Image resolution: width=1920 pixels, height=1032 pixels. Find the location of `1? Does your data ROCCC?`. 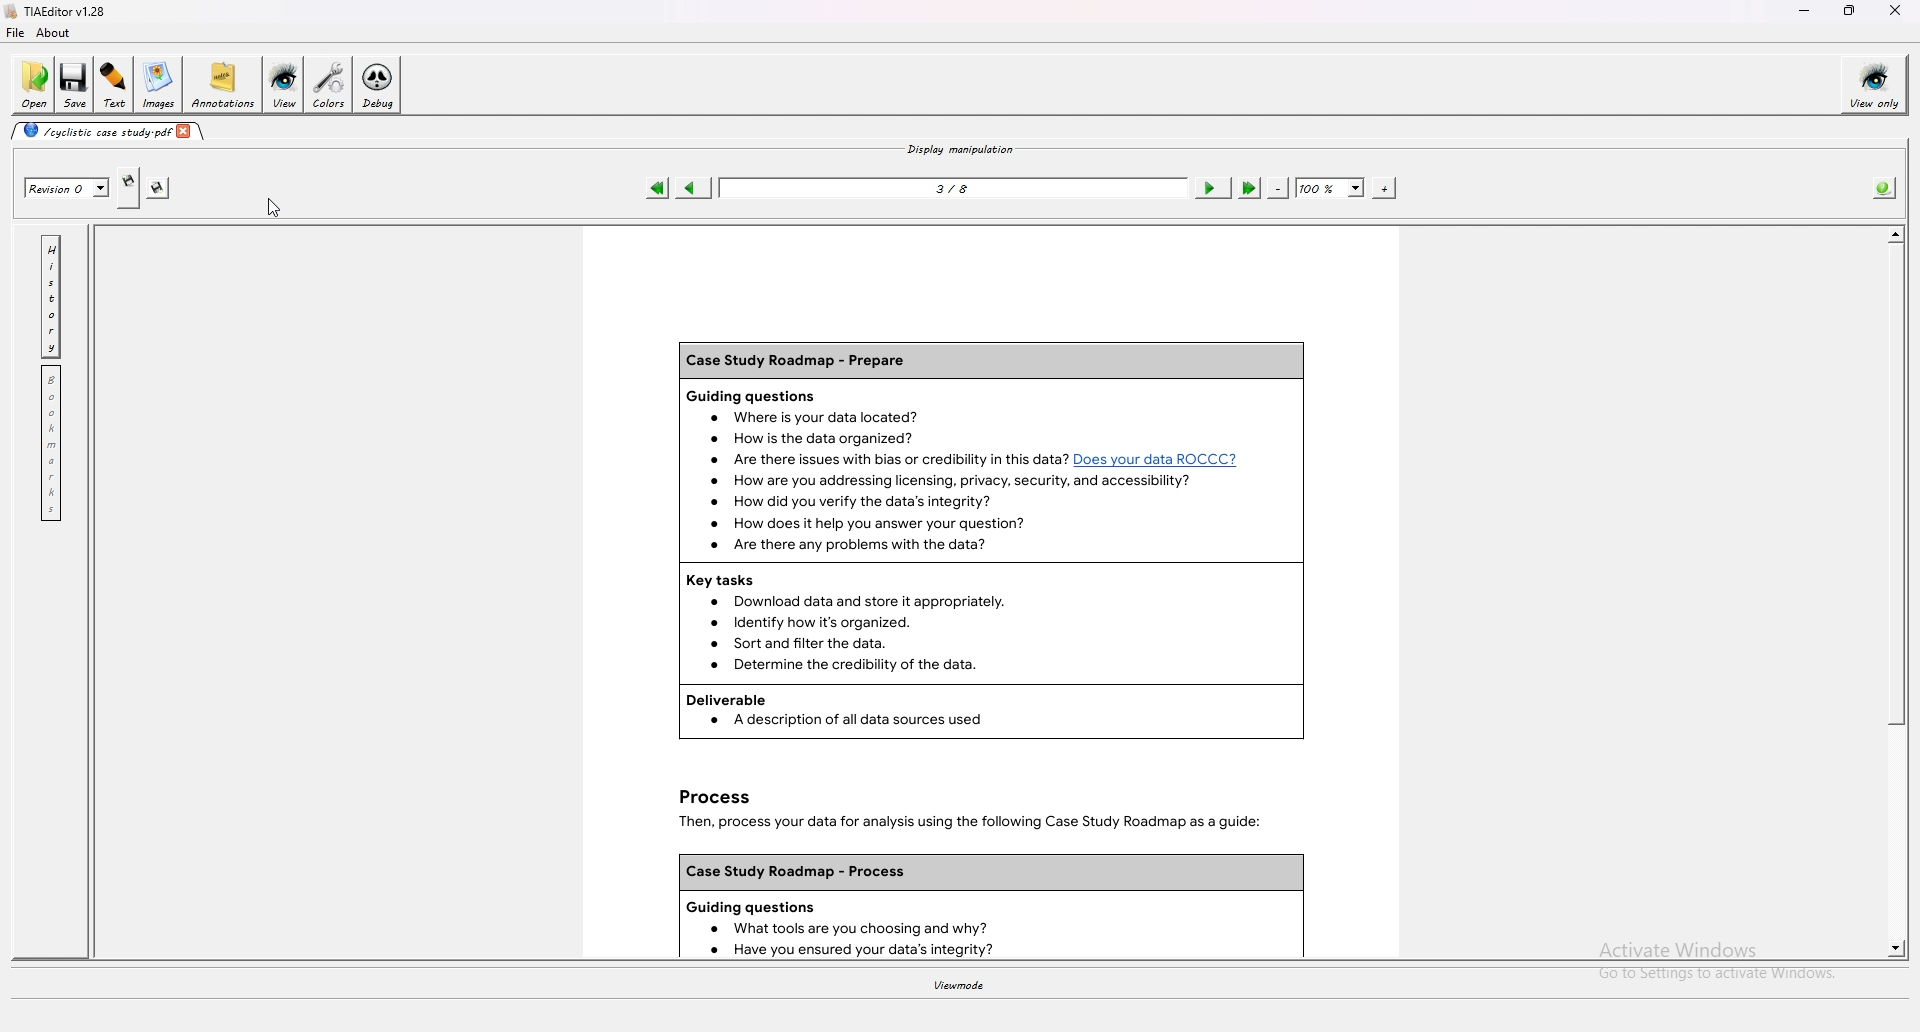

1? Does your data ROCCC? is located at coordinates (1161, 459).